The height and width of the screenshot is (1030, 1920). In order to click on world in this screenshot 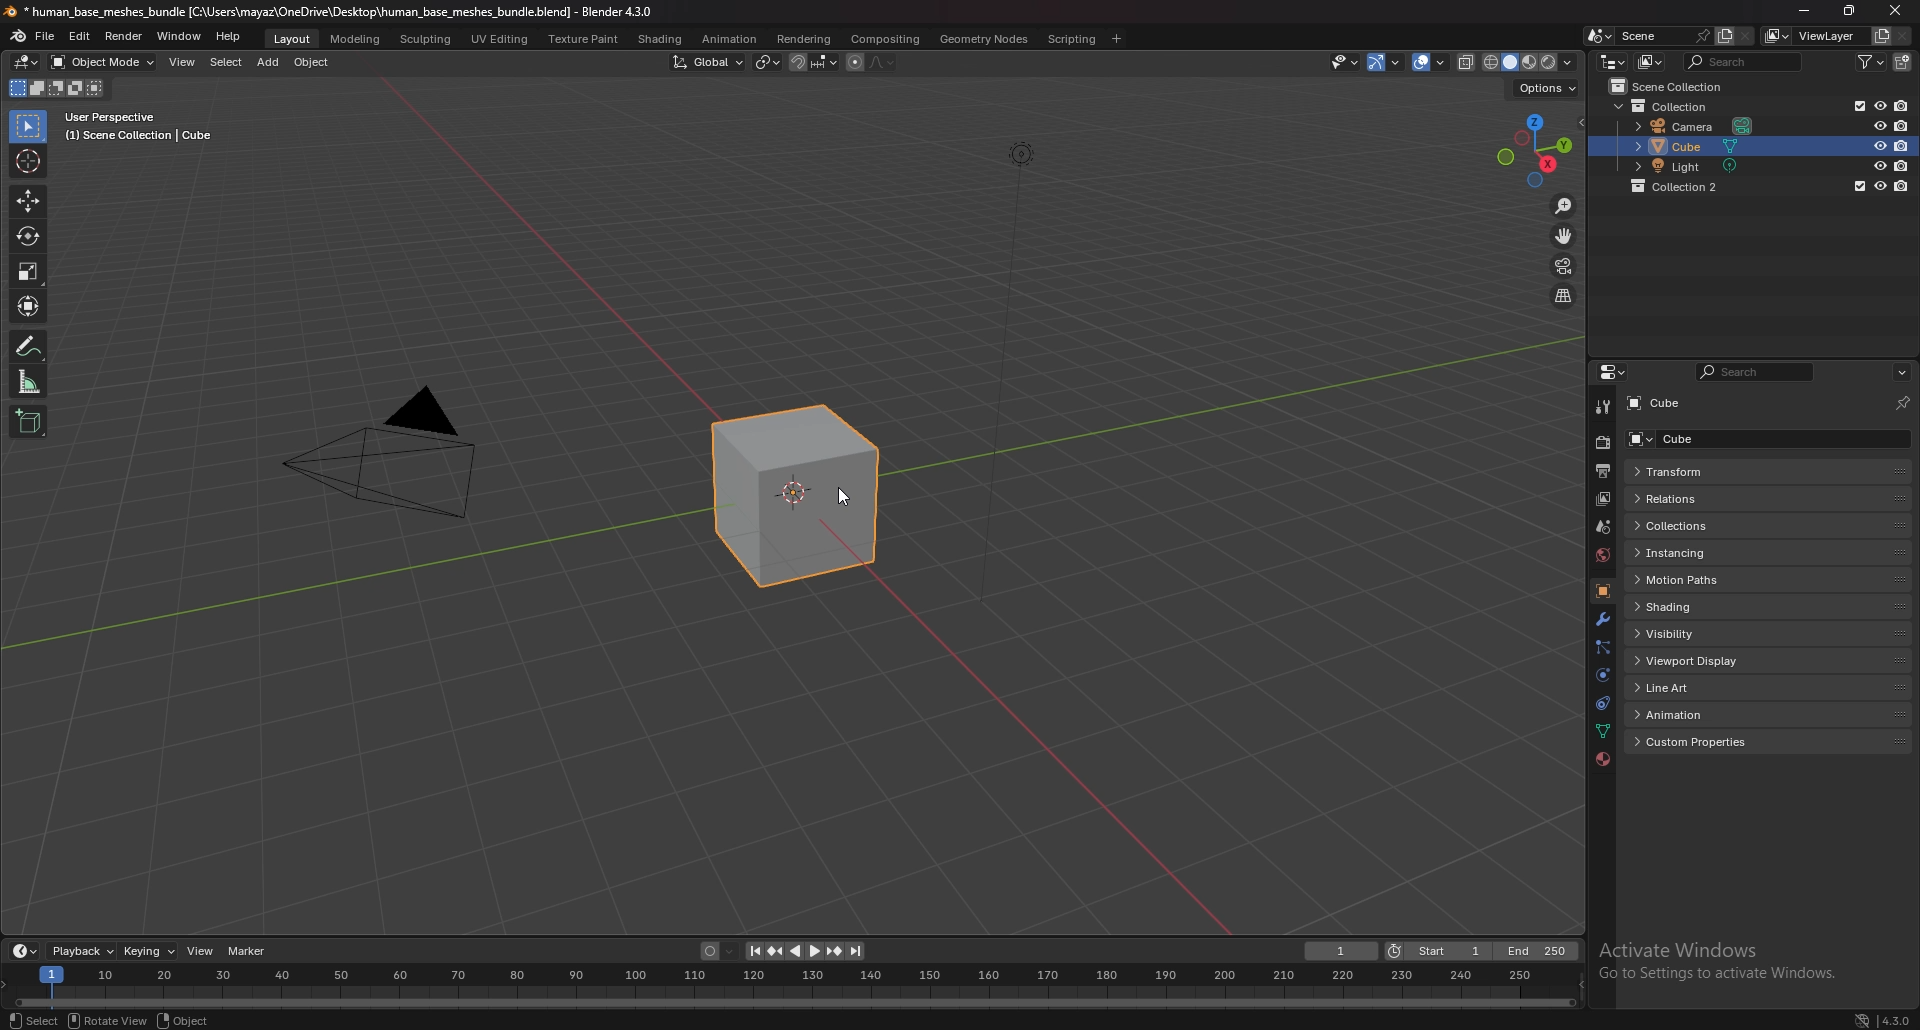, I will do `click(1602, 555)`.